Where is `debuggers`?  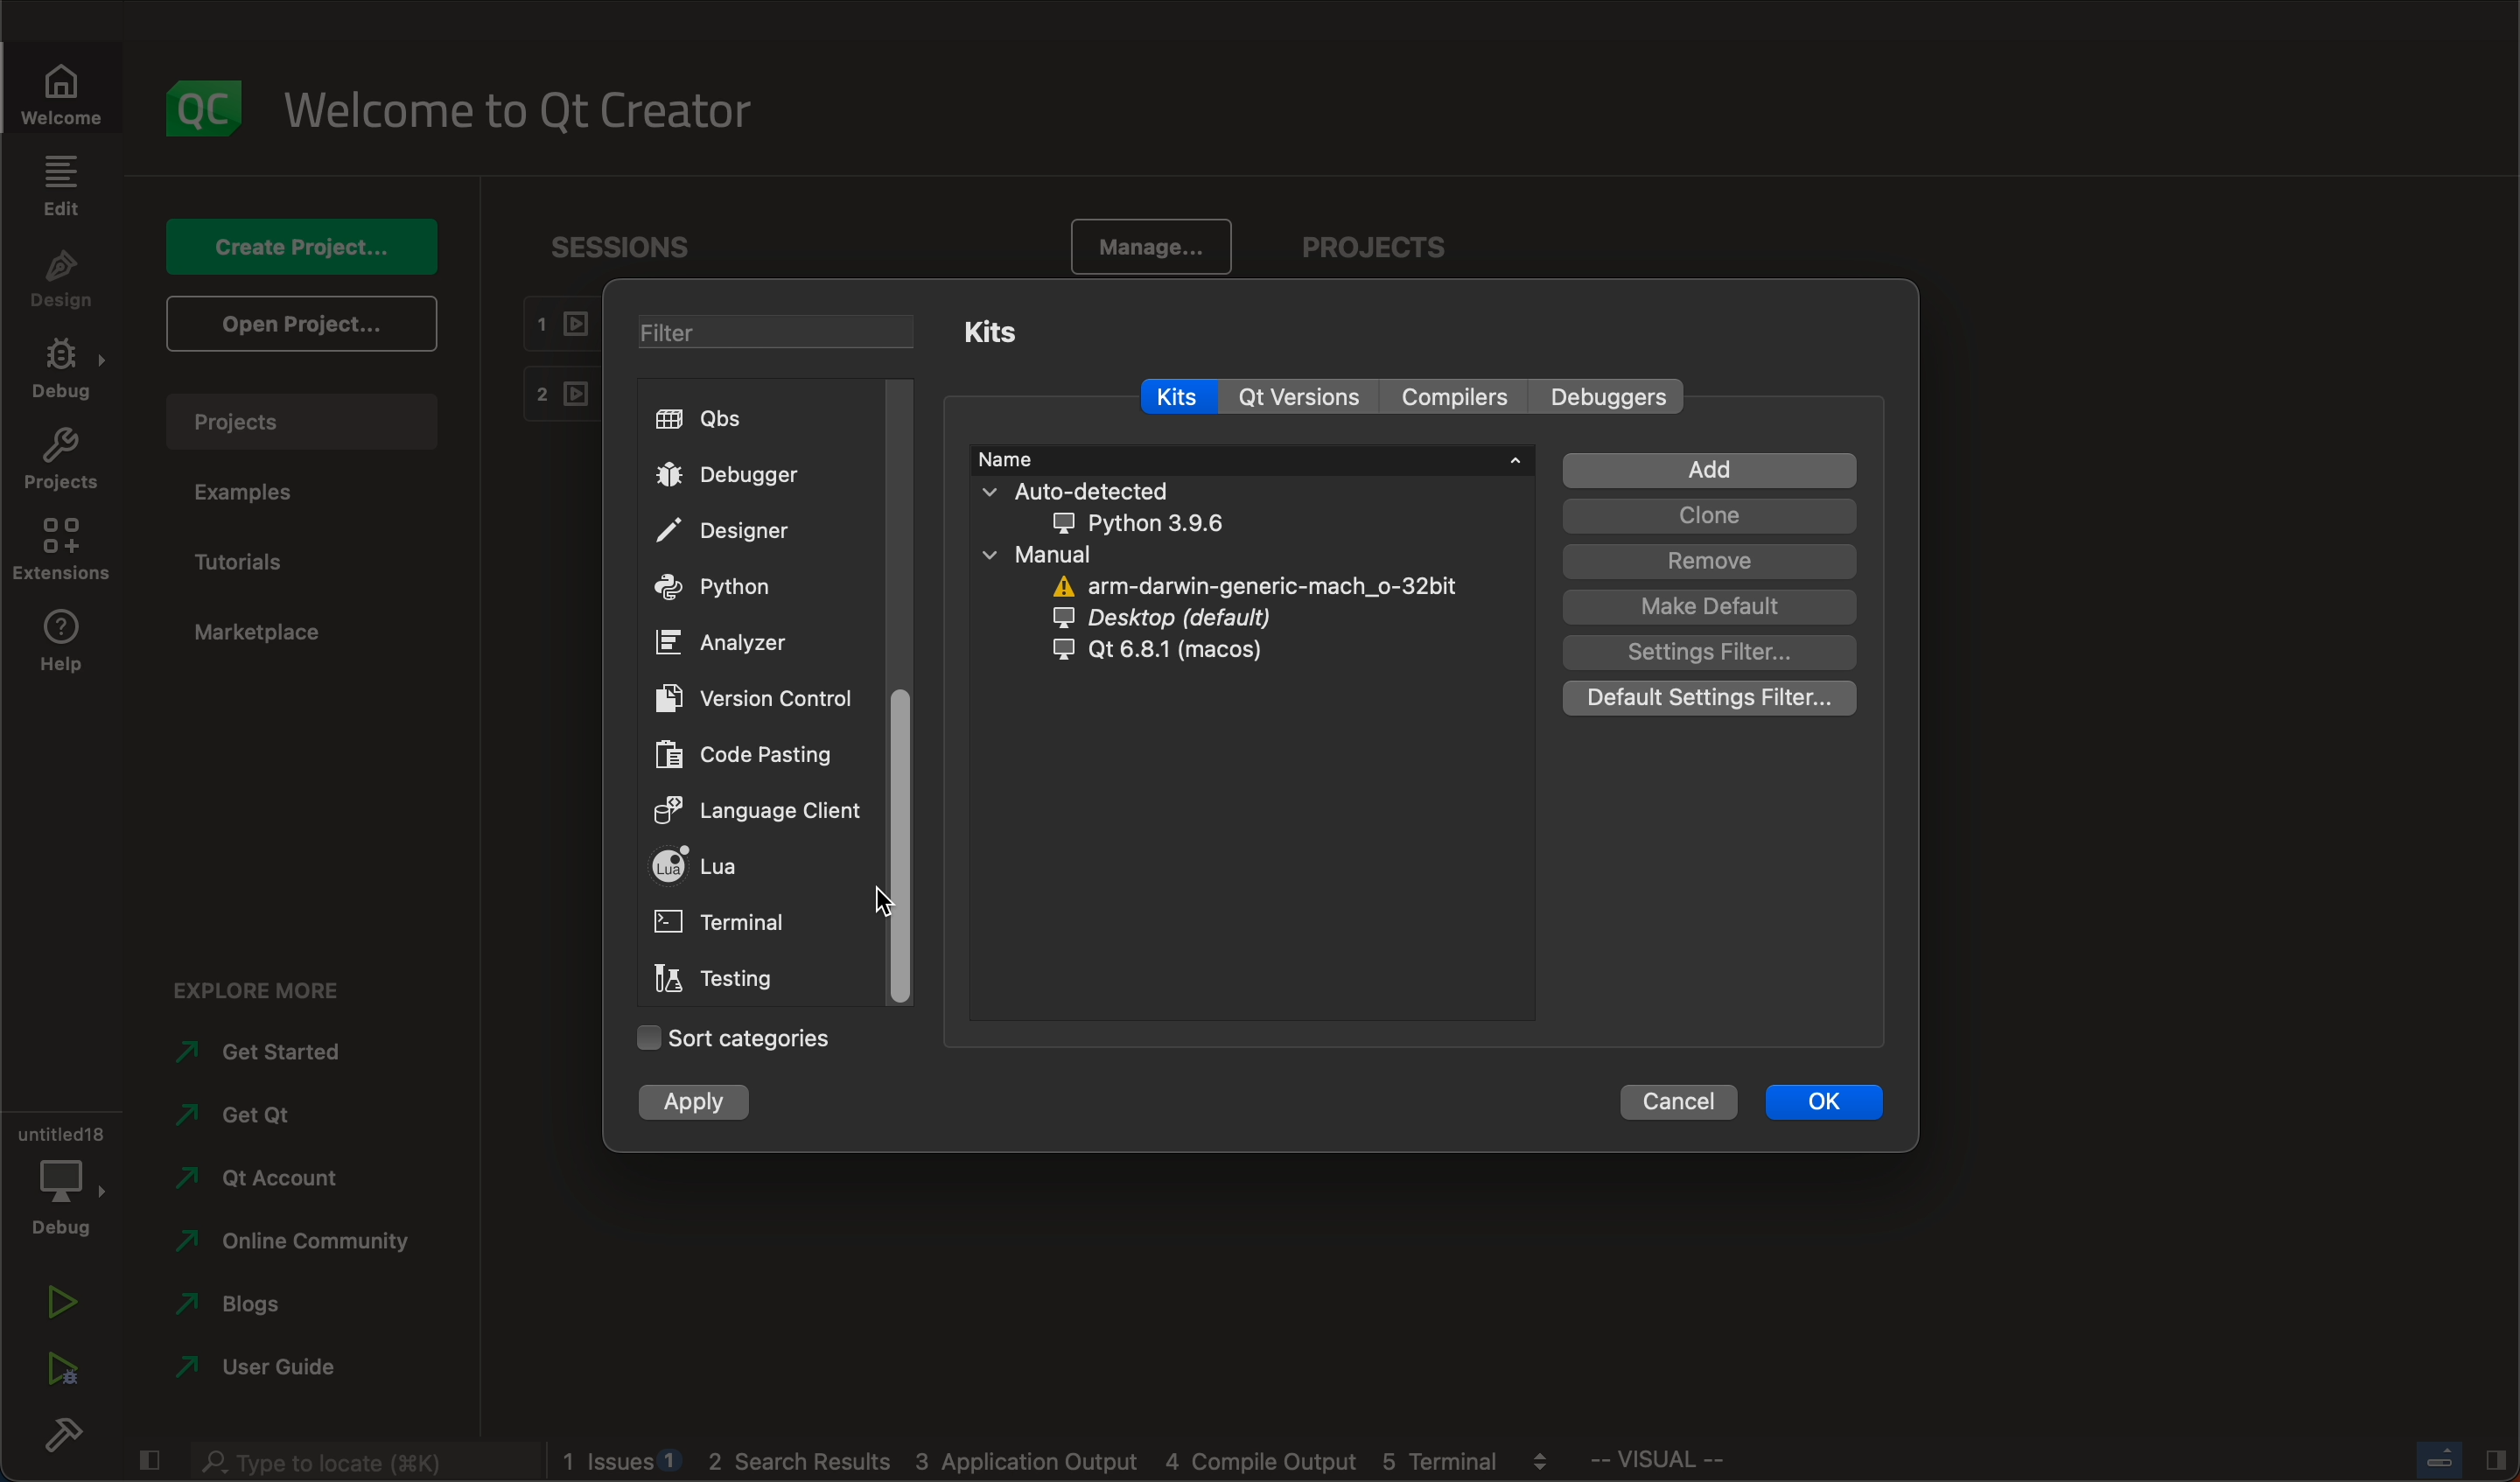 debuggers is located at coordinates (1615, 395).